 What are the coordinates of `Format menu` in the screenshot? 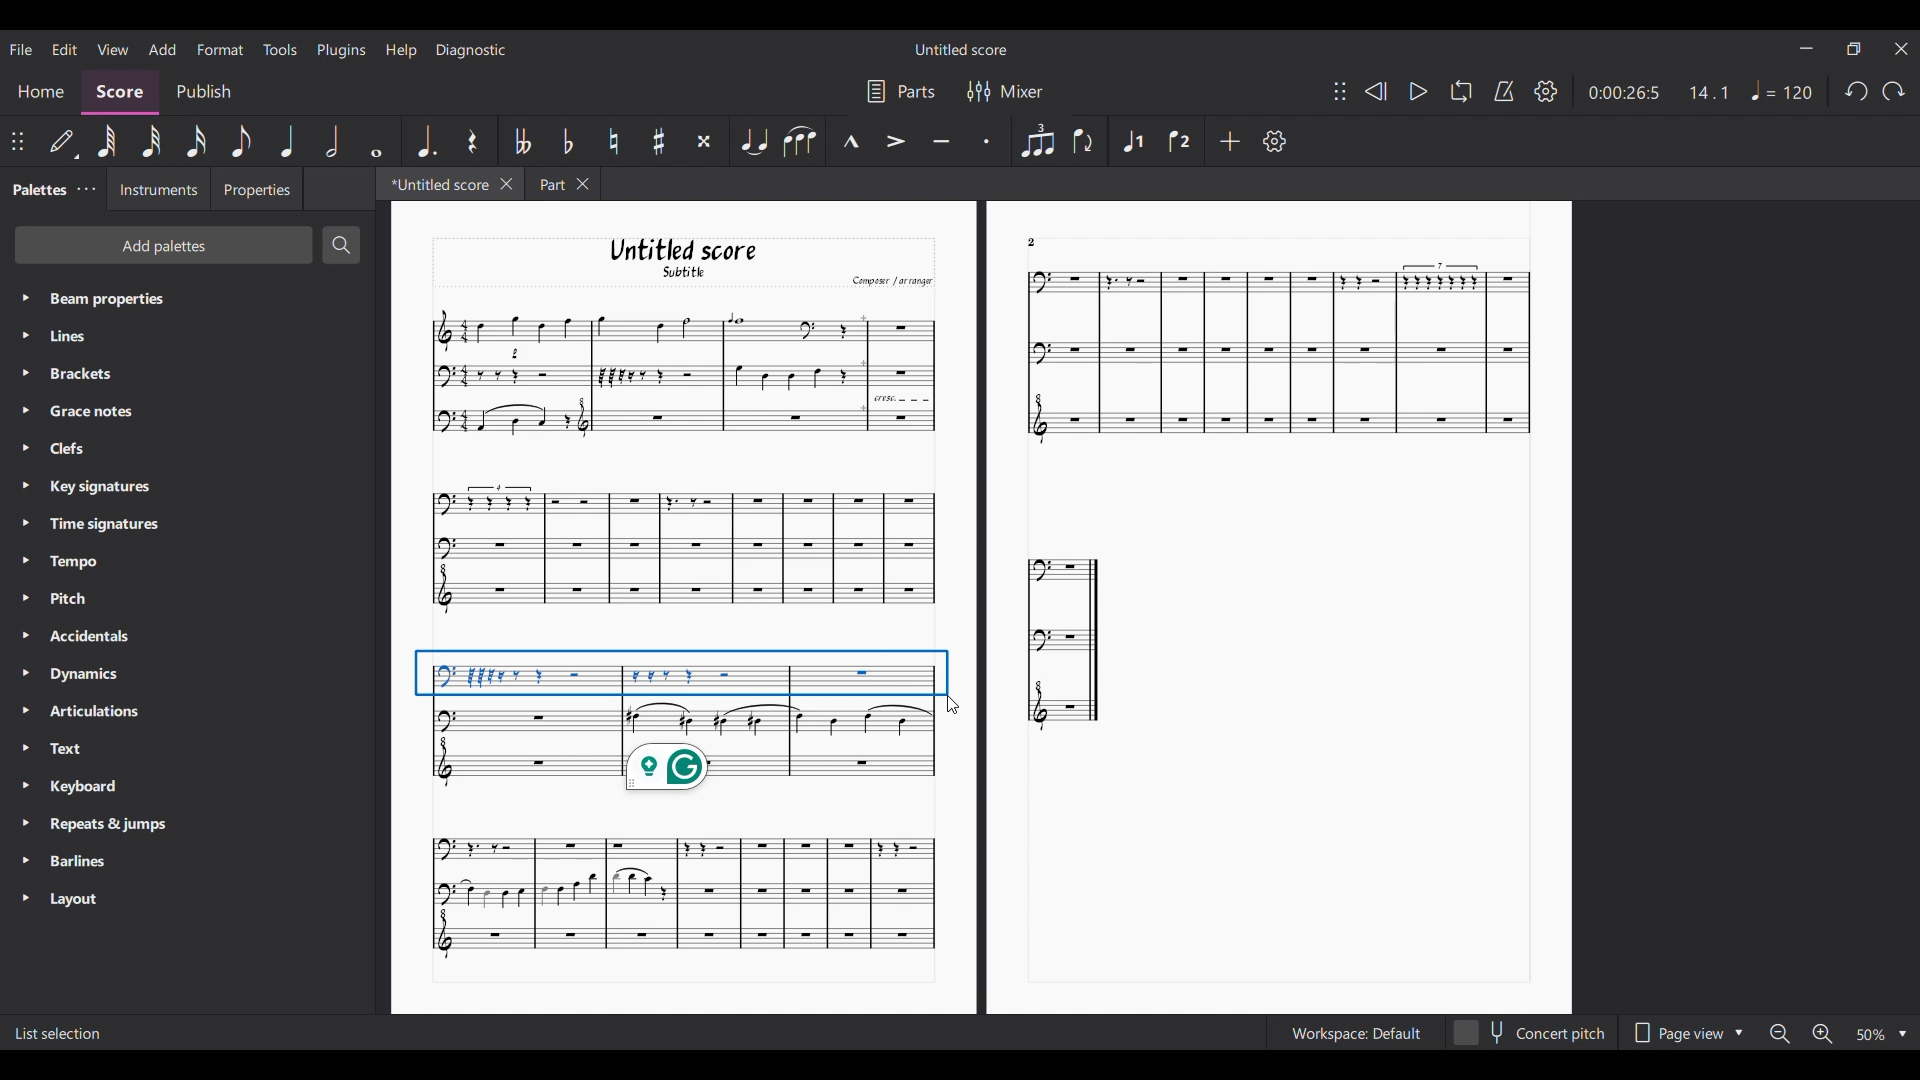 It's located at (220, 50).